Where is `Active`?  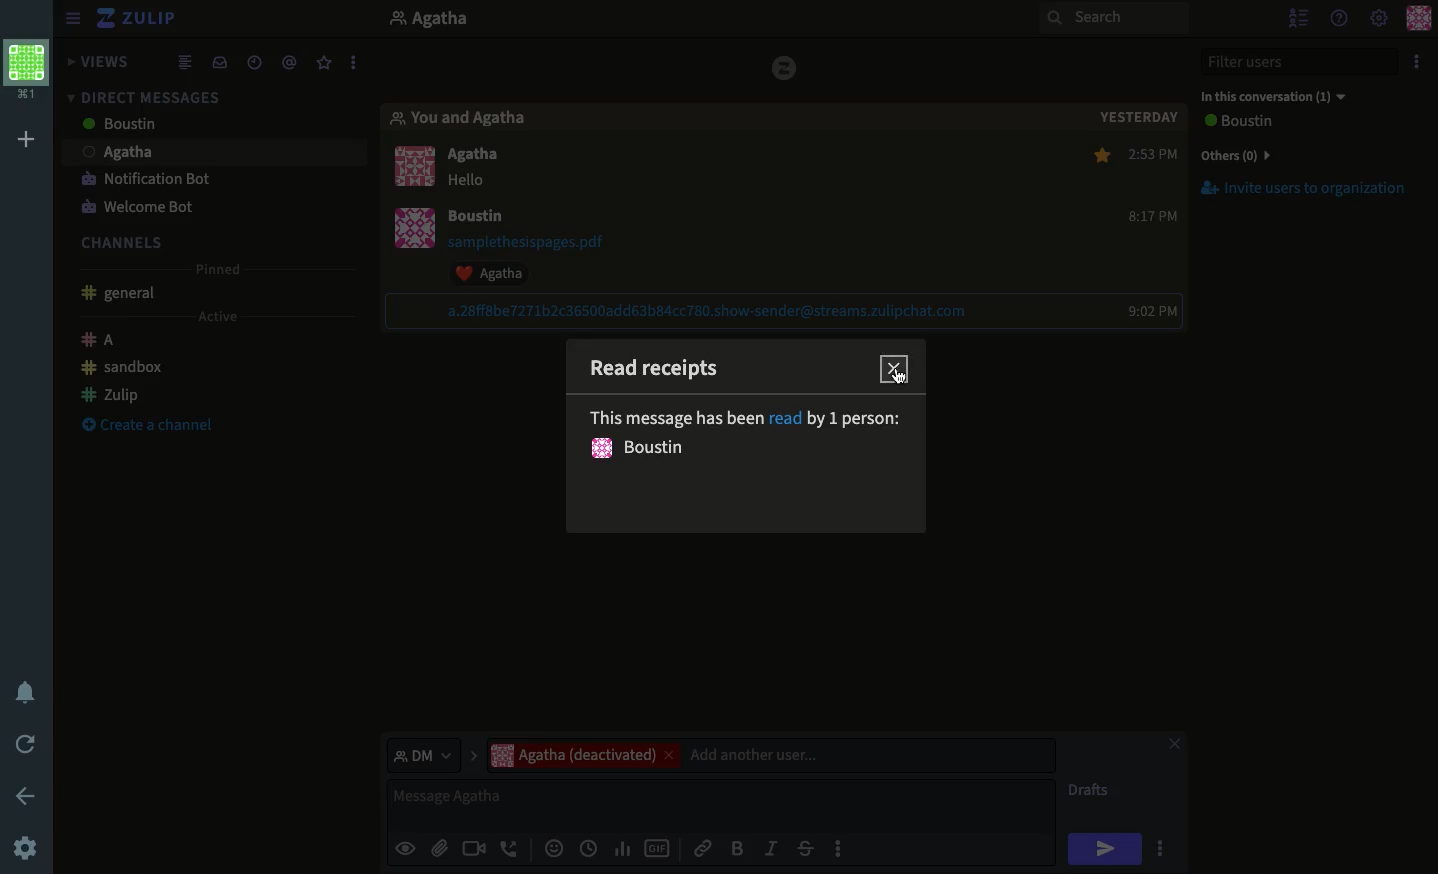
Active is located at coordinates (215, 317).